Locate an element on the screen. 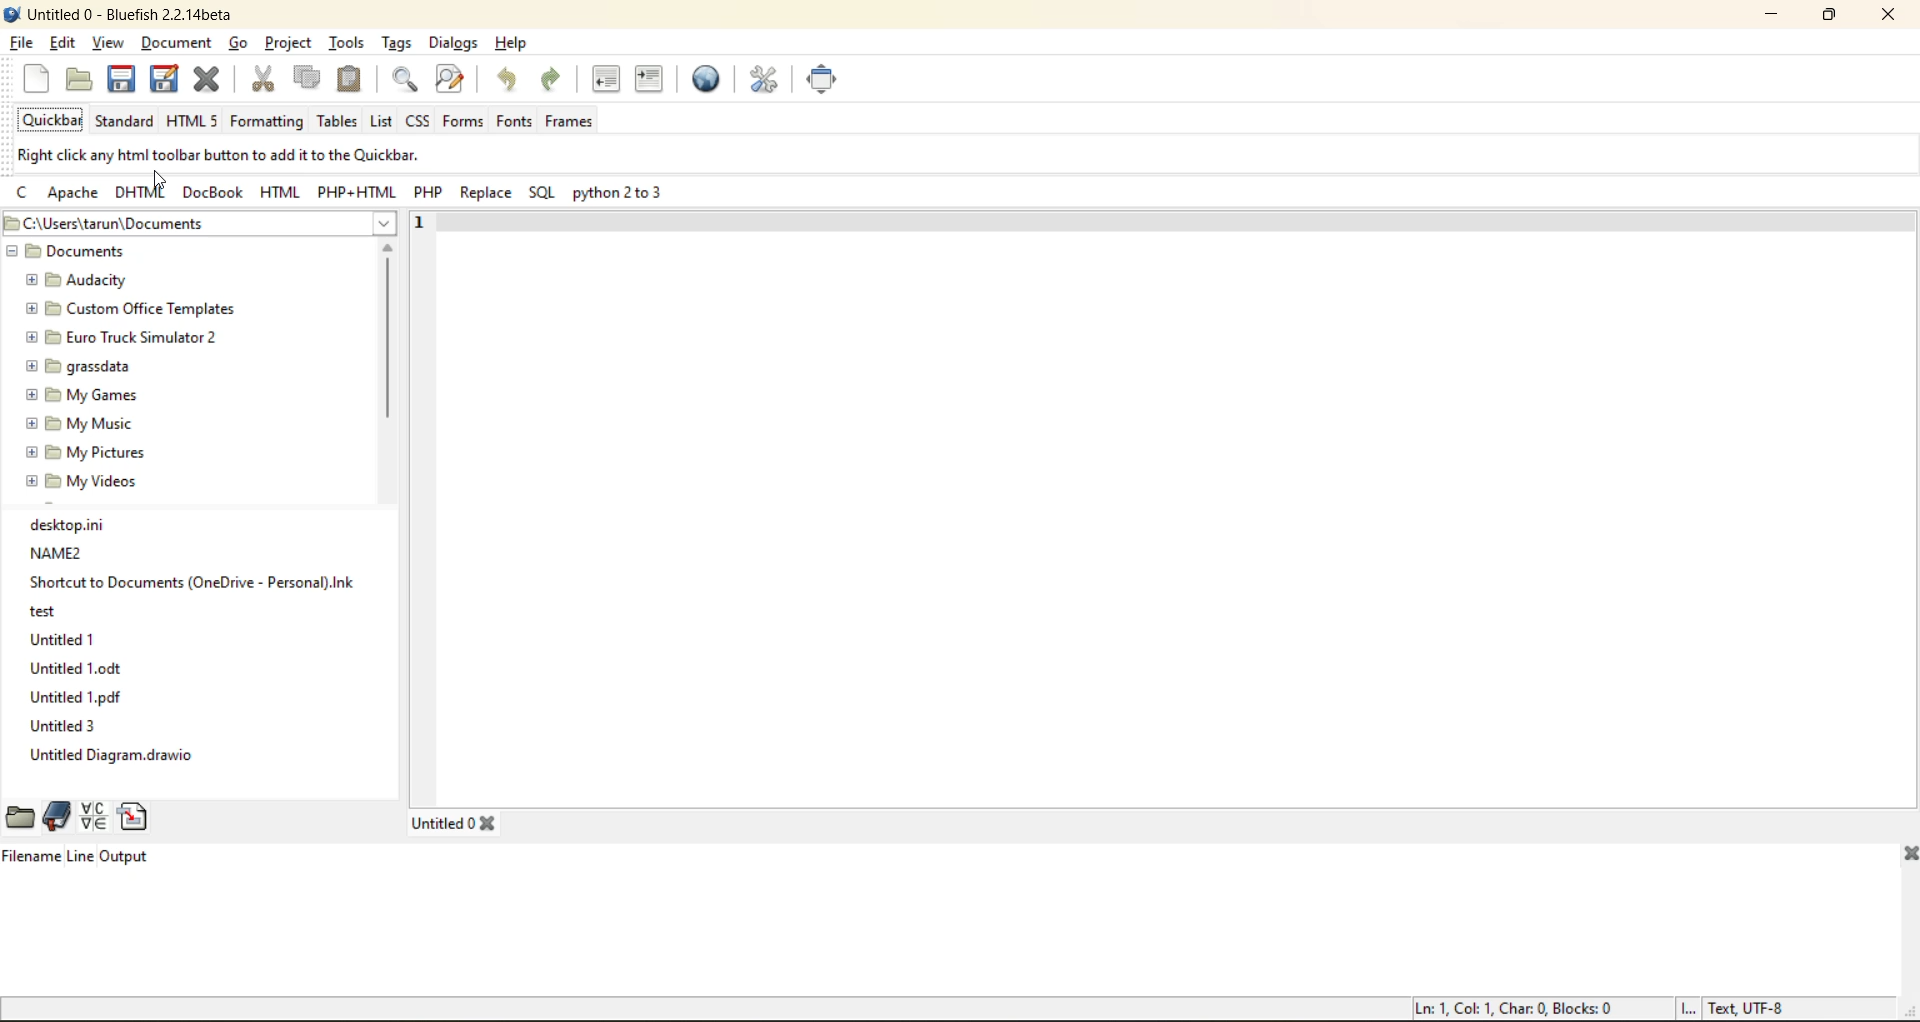 This screenshot has width=1920, height=1022. dhtml is located at coordinates (141, 195).